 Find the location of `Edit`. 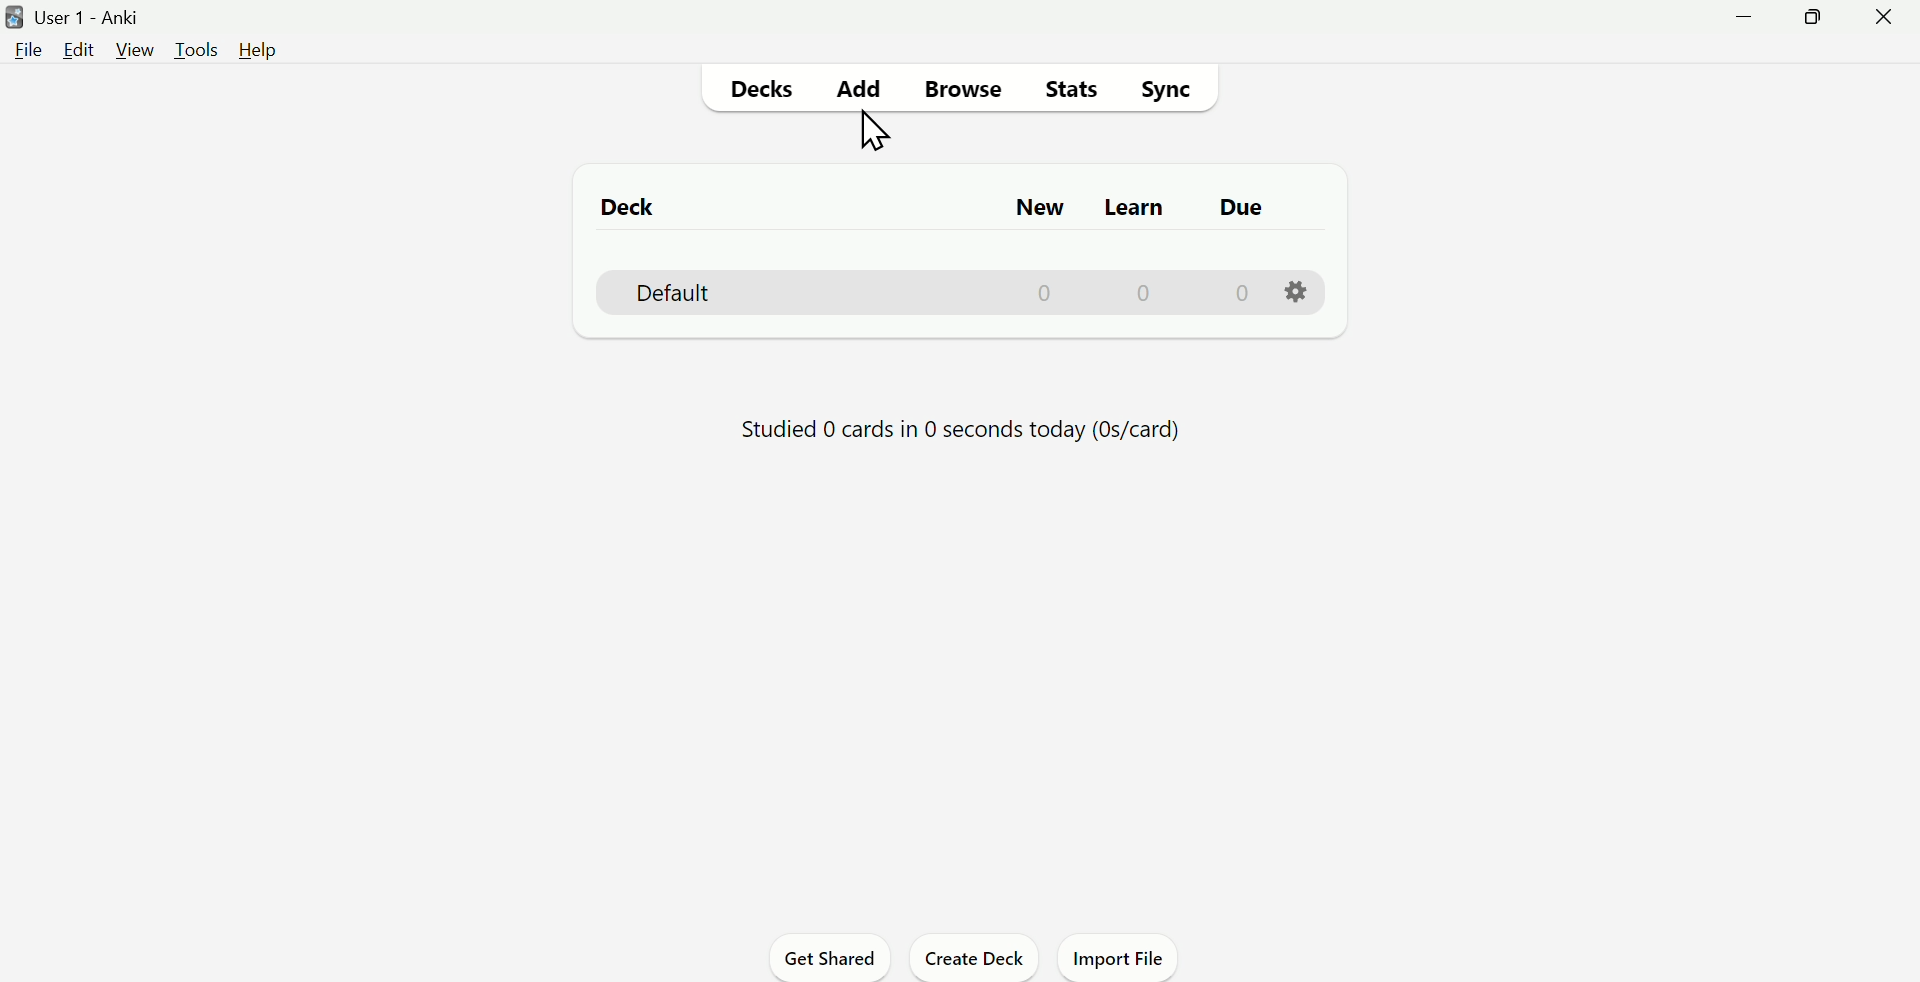

Edit is located at coordinates (78, 53).